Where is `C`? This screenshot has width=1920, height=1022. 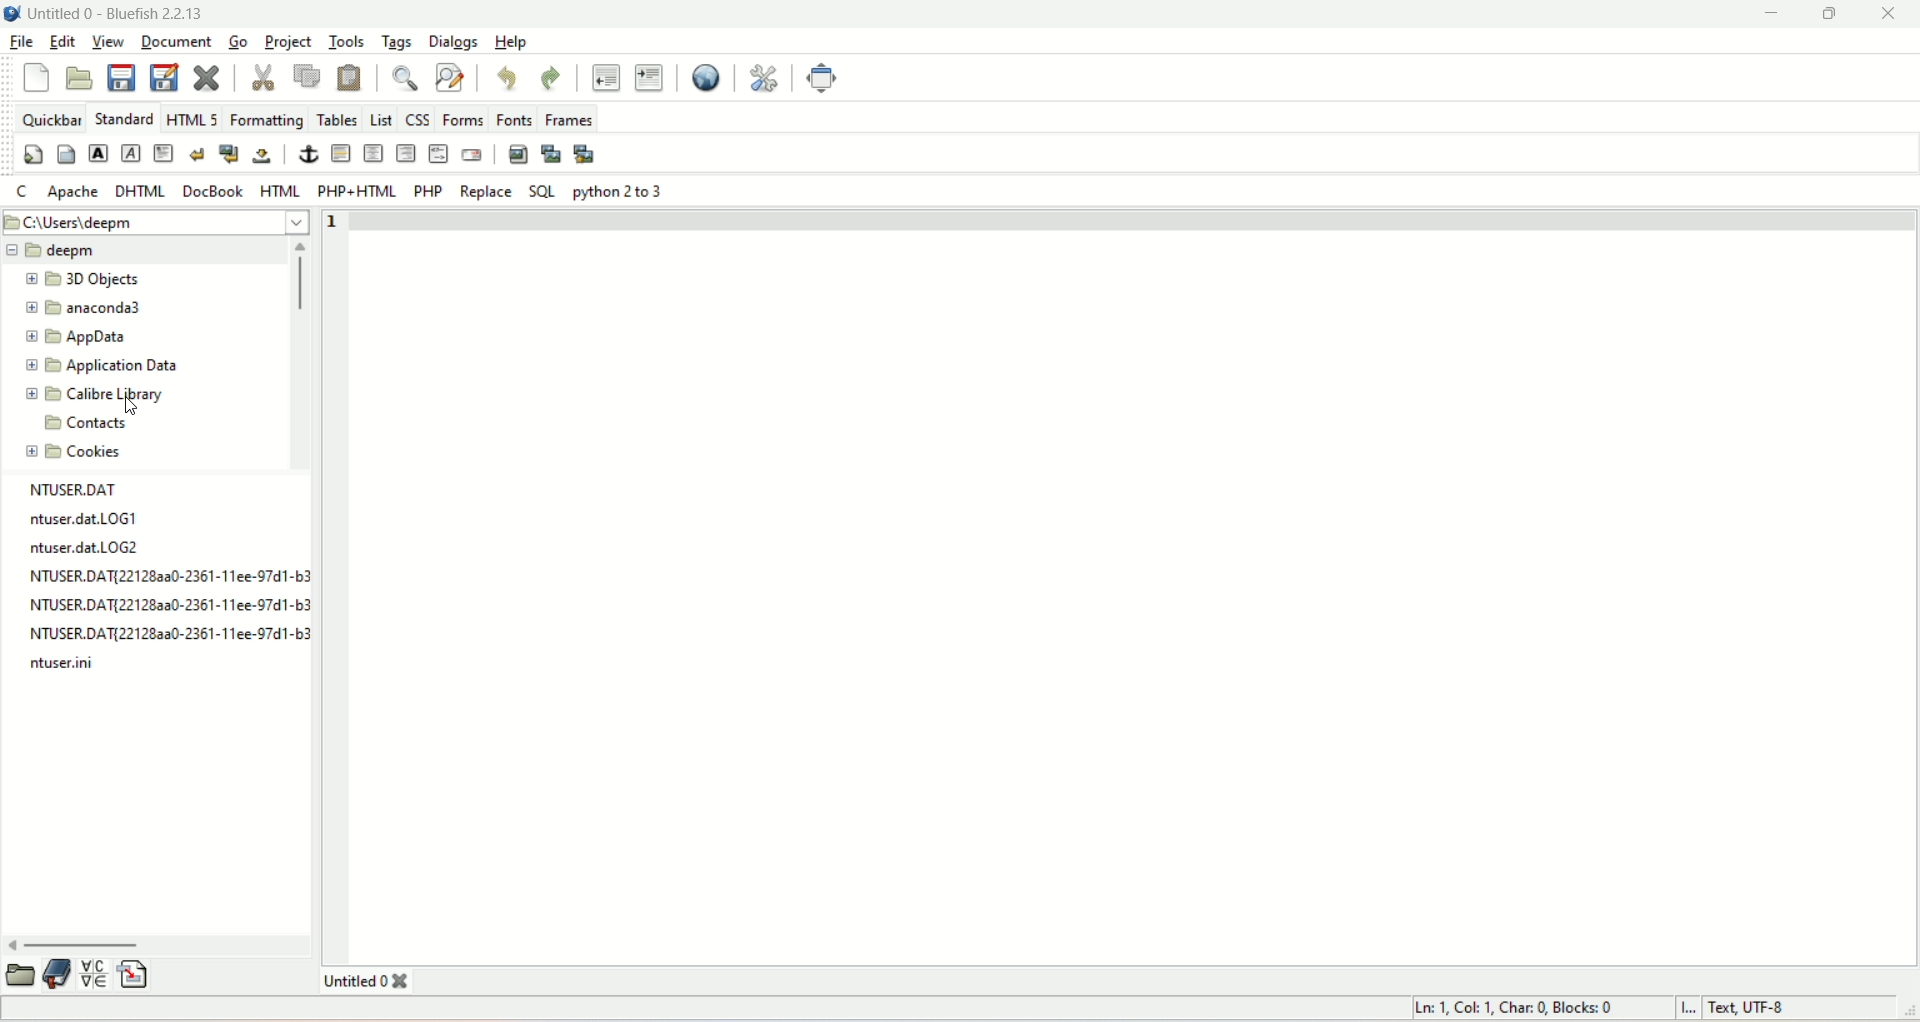 C is located at coordinates (22, 192).